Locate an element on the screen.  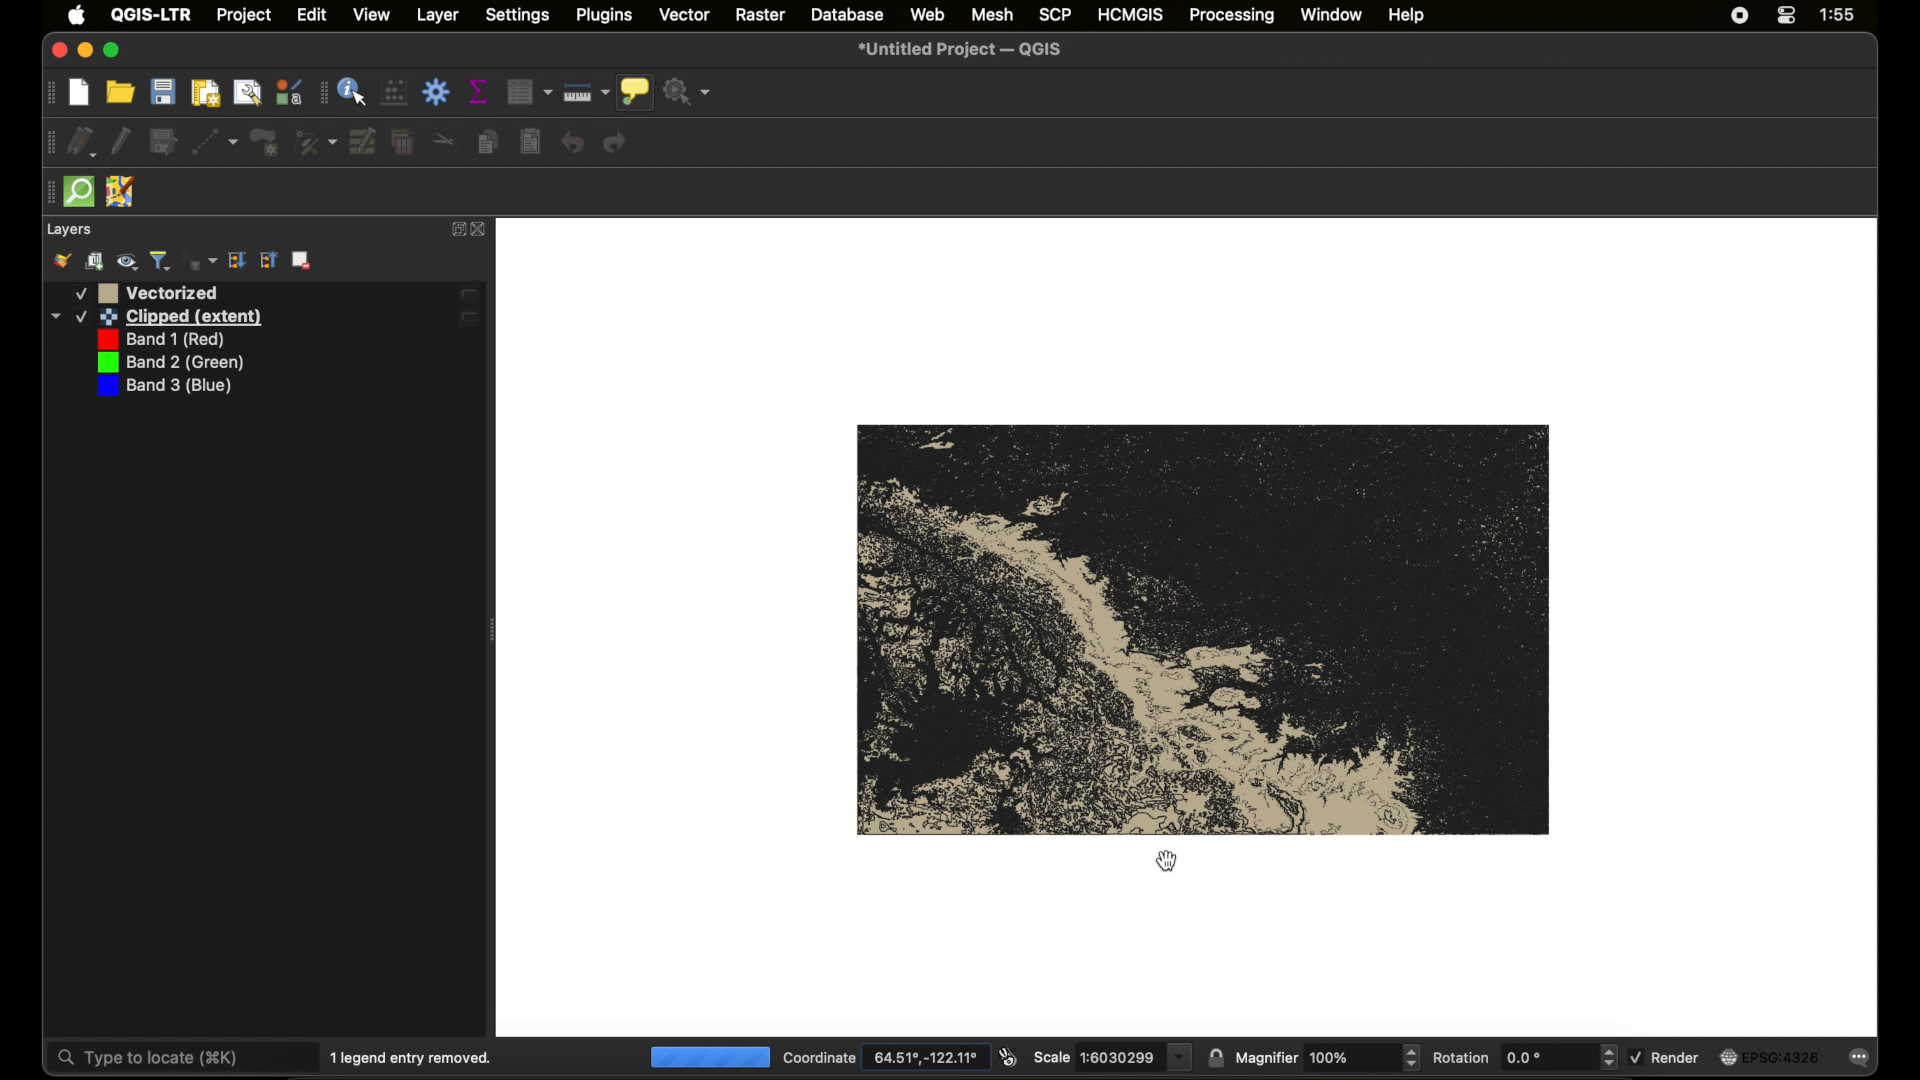
drag handle is located at coordinates (49, 94).